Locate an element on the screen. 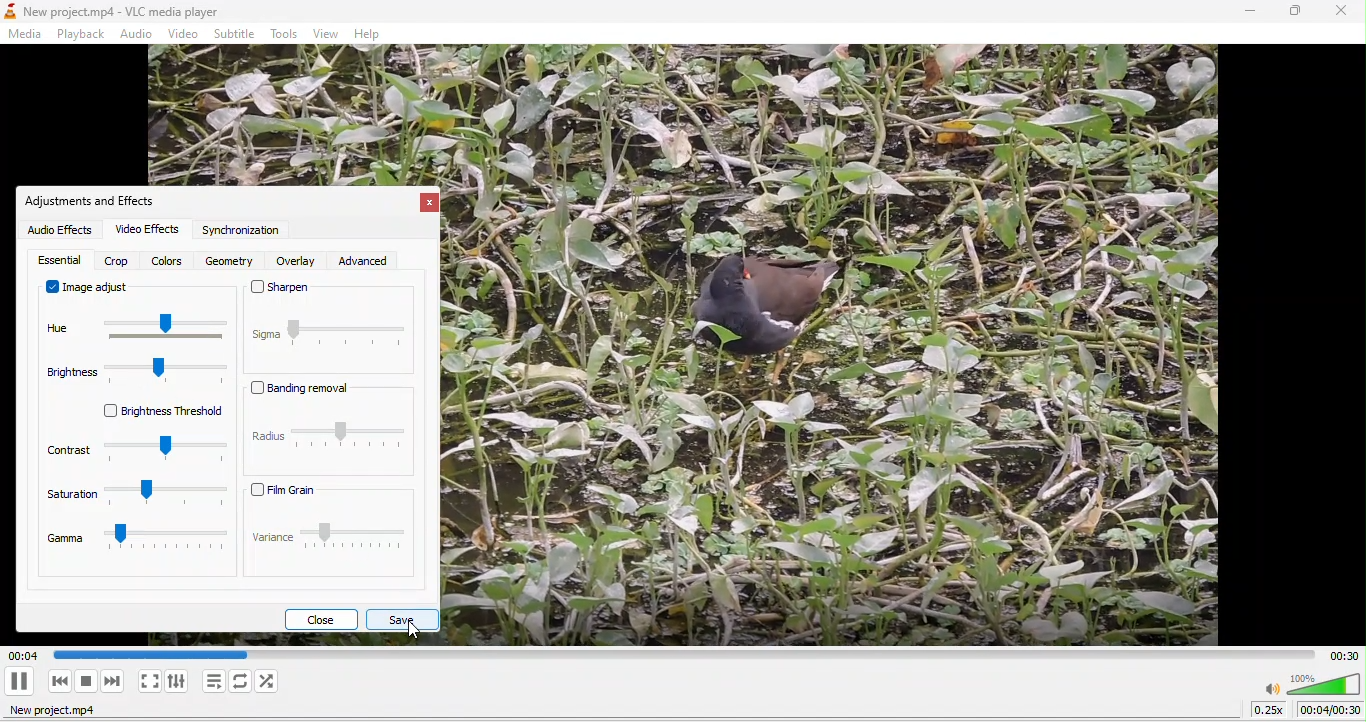 This screenshot has width=1366, height=722. help is located at coordinates (373, 35).